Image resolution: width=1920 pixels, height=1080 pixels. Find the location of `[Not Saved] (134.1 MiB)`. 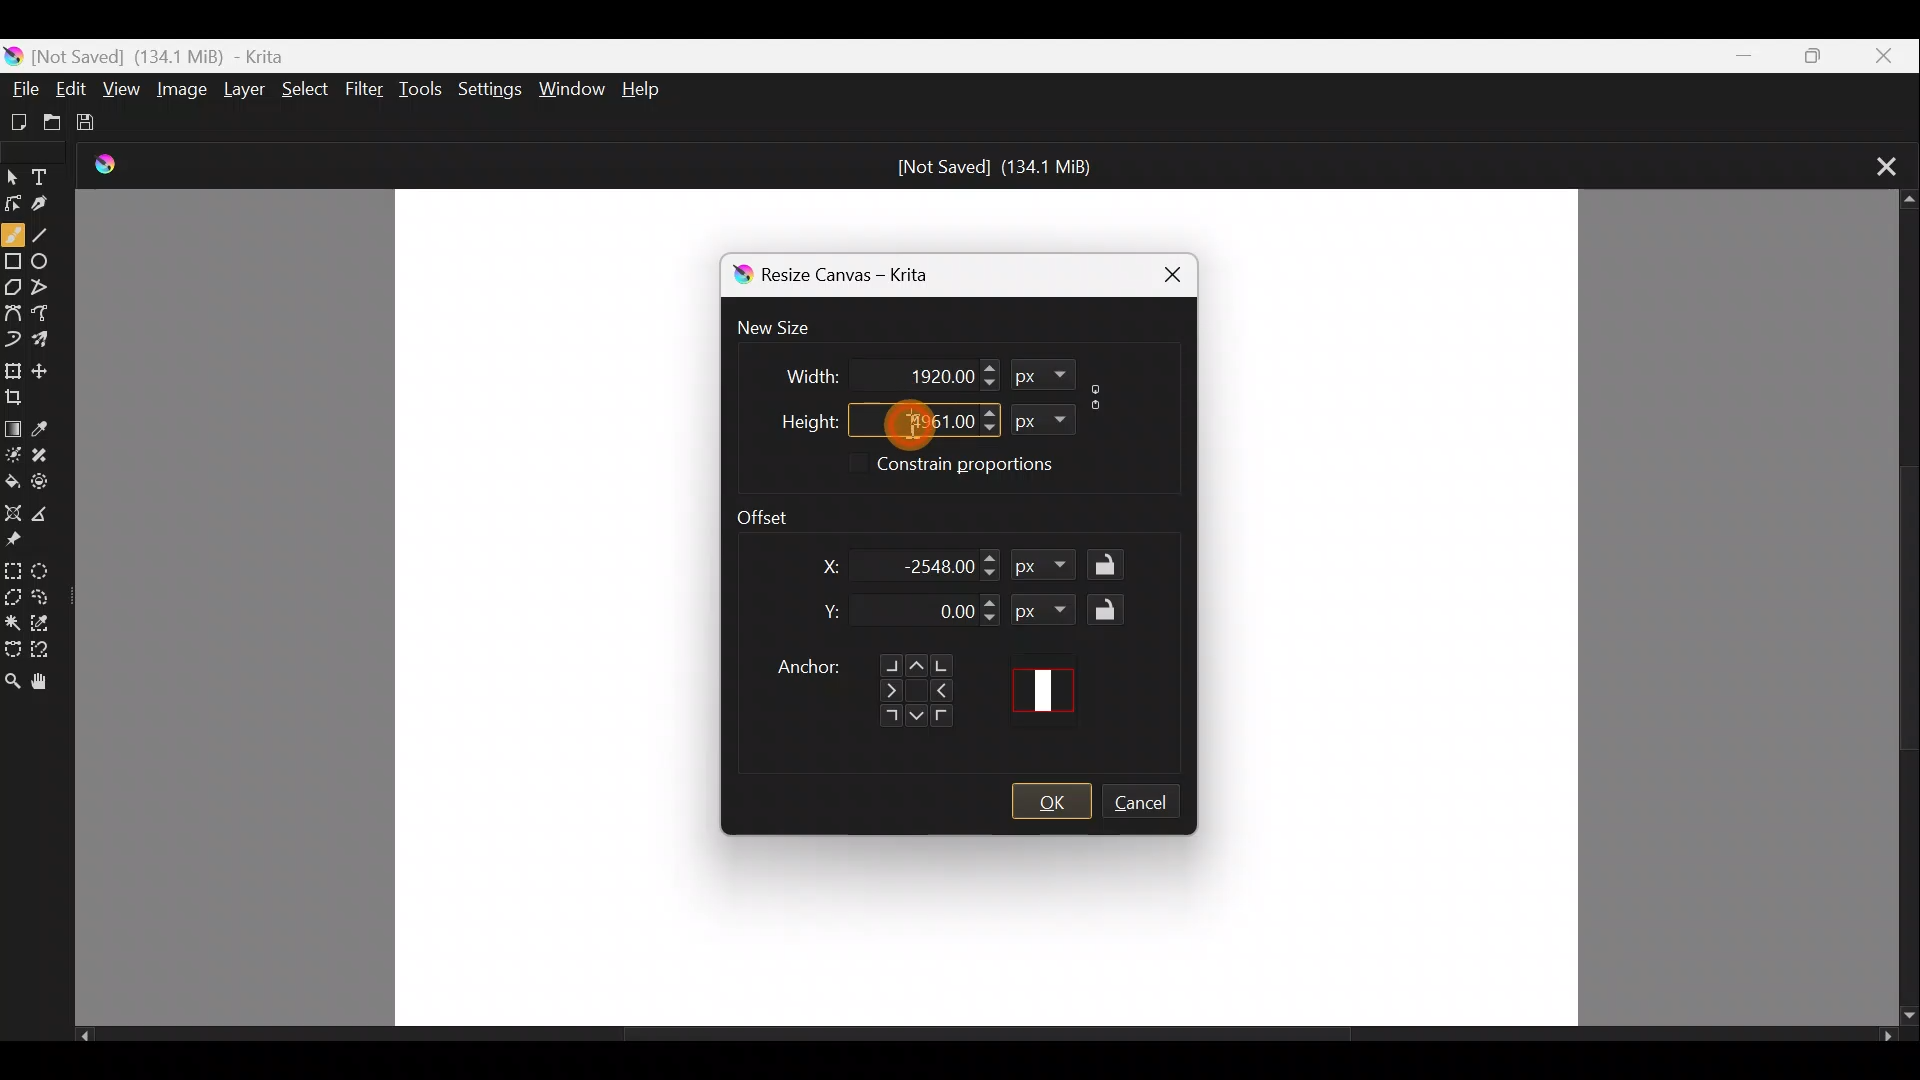

[Not Saved] (134.1 MiB) is located at coordinates (996, 167).